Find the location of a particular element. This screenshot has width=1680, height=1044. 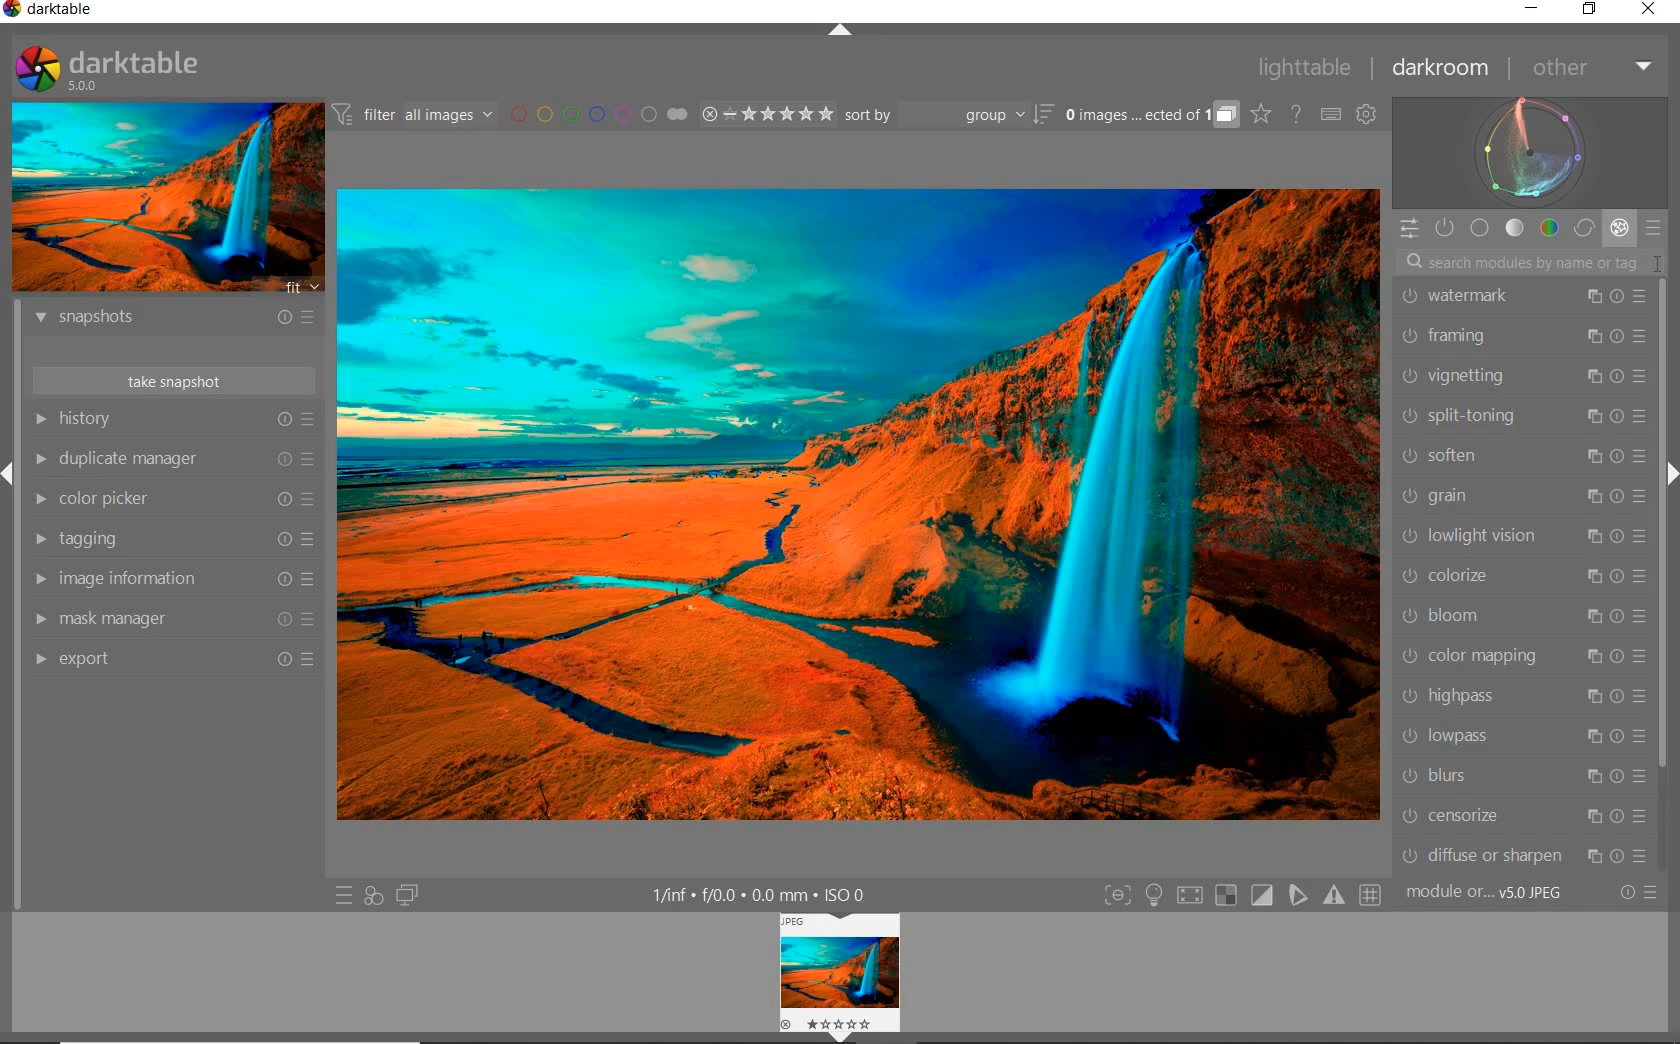

color picker is located at coordinates (172, 499).